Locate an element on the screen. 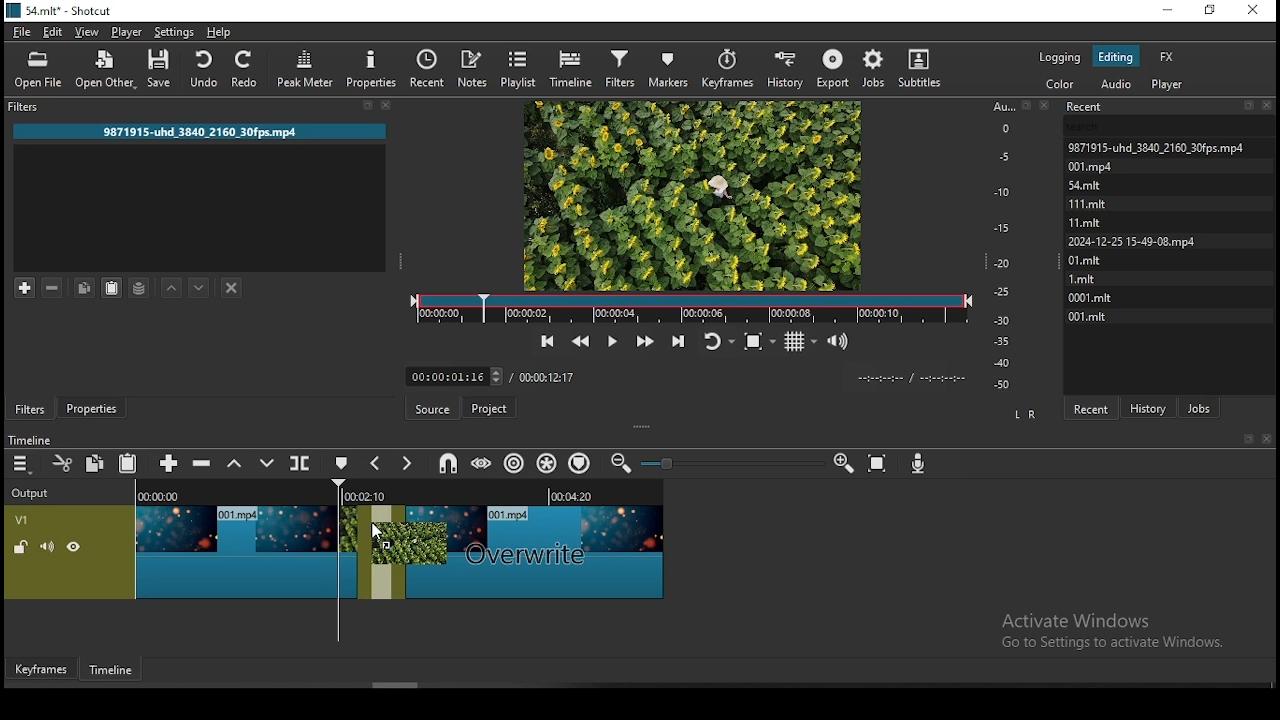  V1 is located at coordinates (35, 519).